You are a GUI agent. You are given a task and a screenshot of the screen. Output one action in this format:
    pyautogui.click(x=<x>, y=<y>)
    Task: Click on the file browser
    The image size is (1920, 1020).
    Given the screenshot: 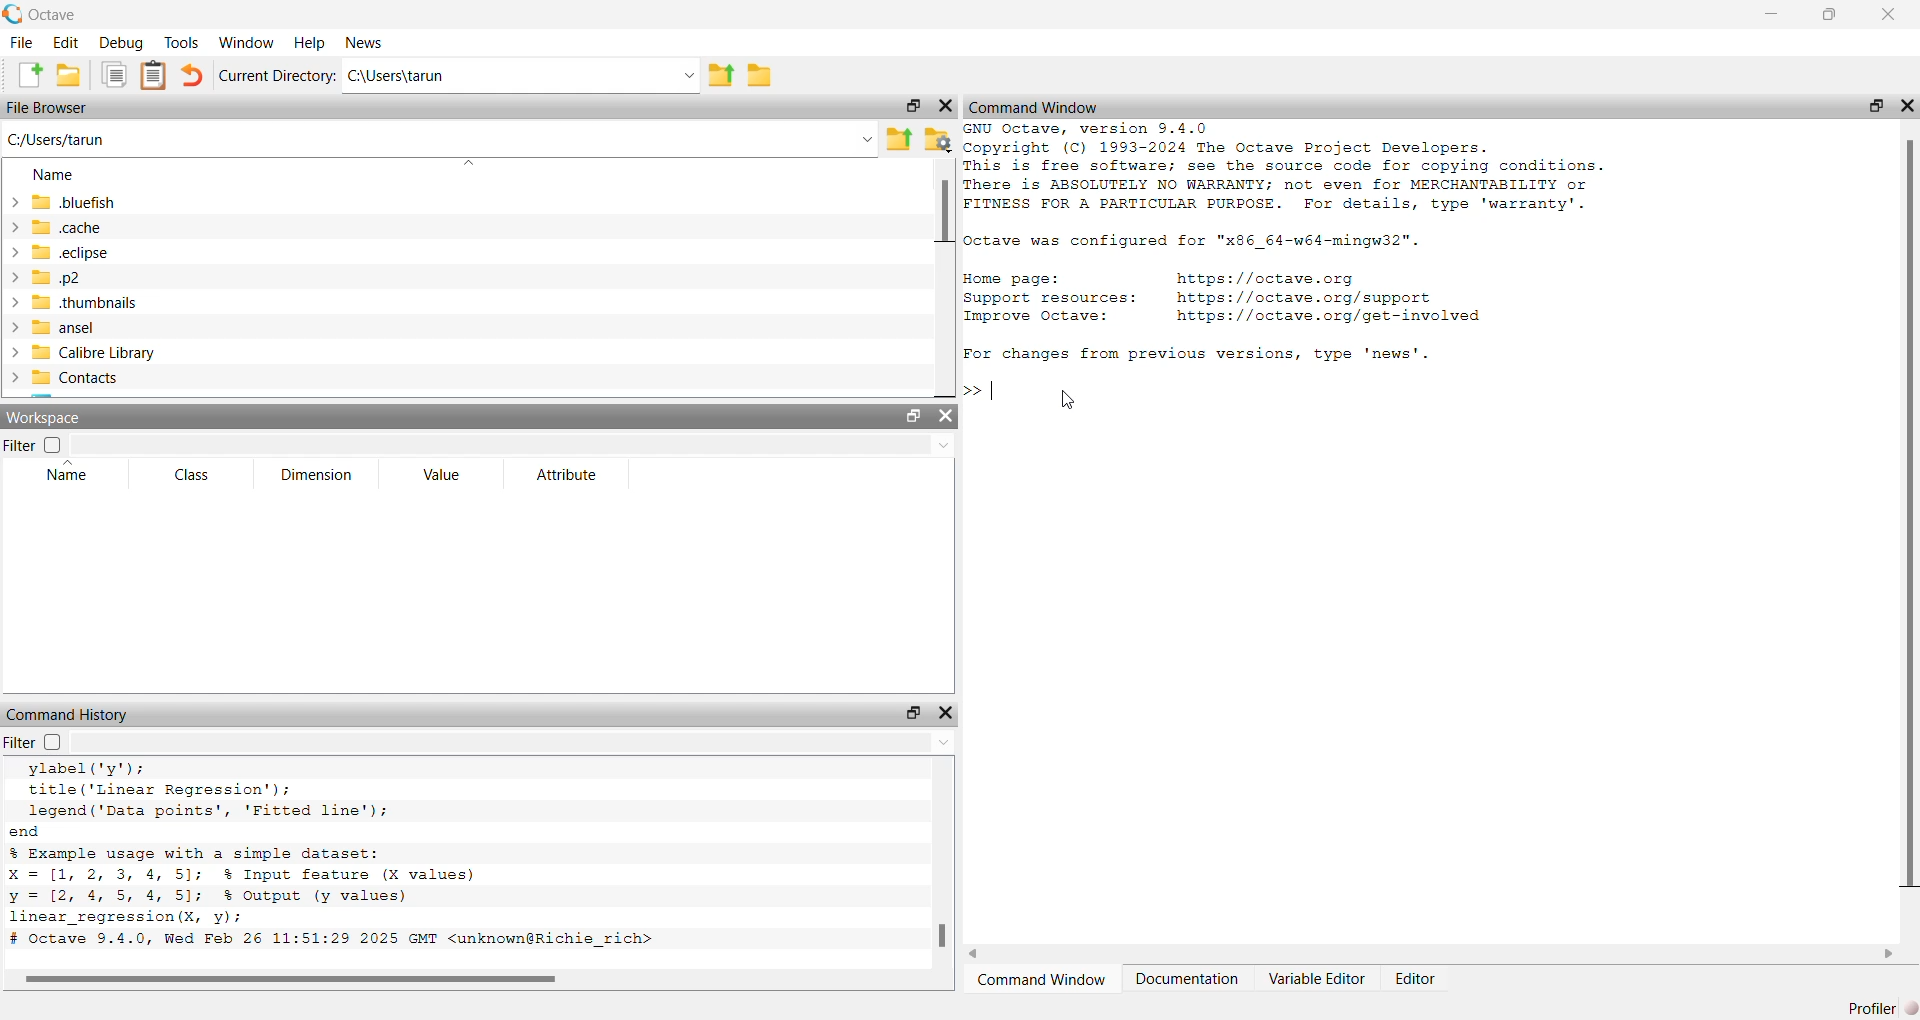 What is the action you would take?
    pyautogui.click(x=49, y=109)
    